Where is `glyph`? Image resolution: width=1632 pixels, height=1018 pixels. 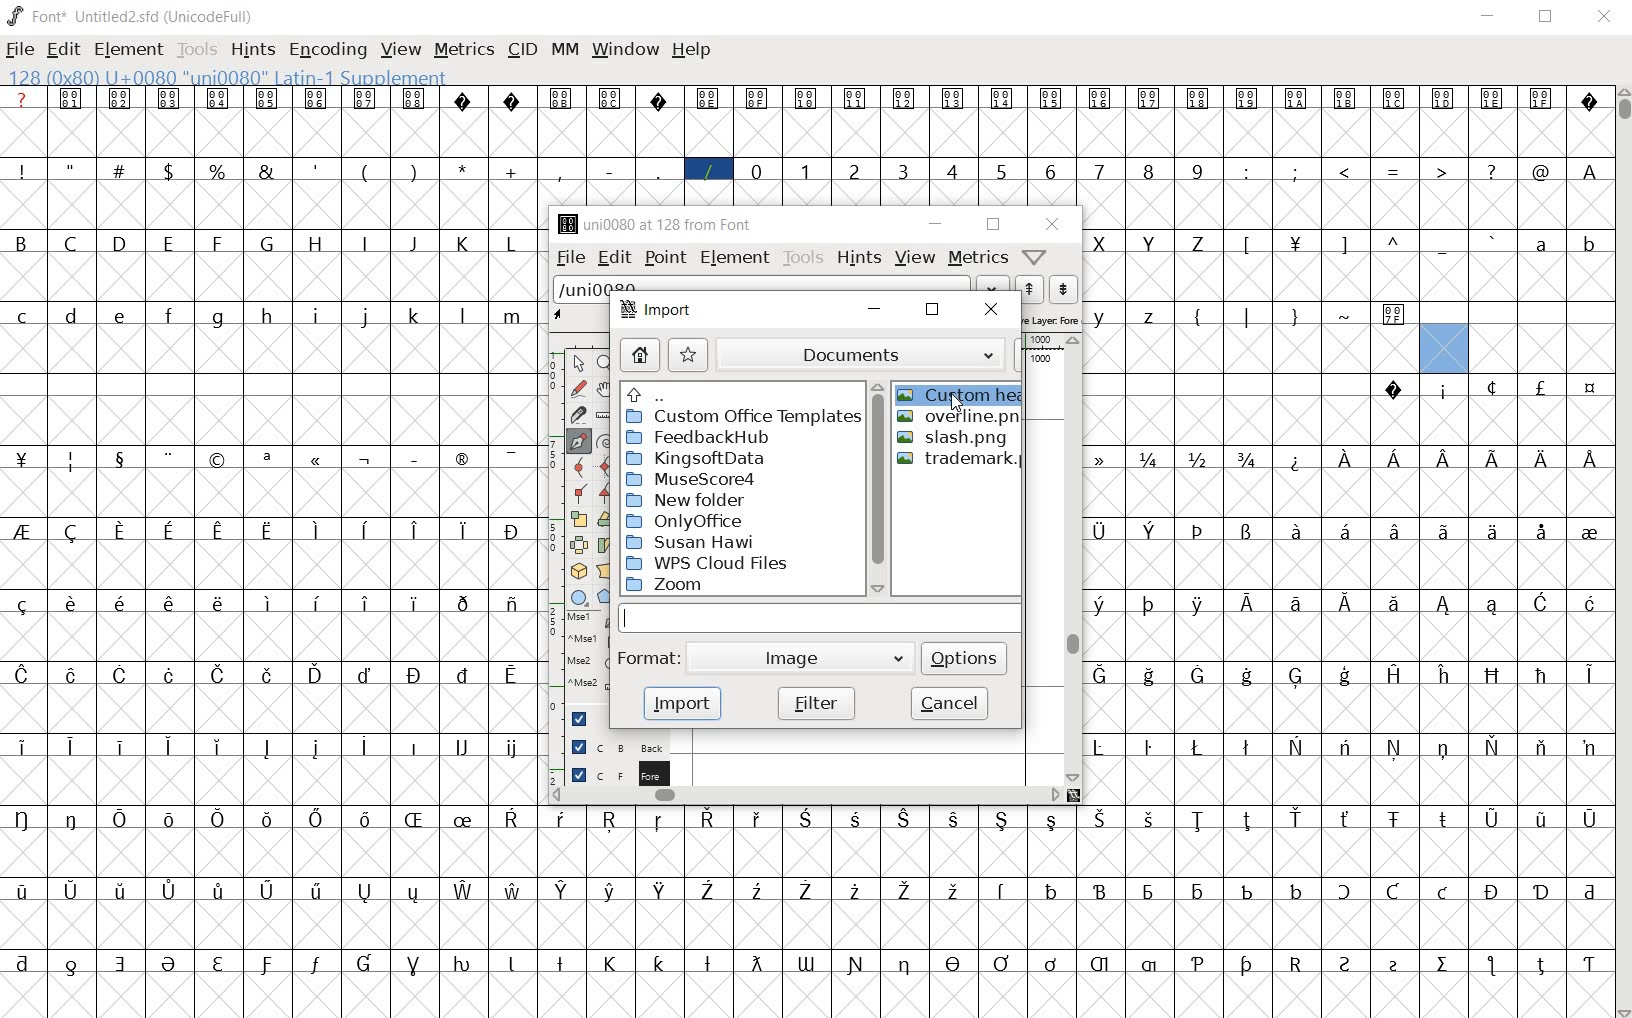
glyph is located at coordinates (1198, 747).